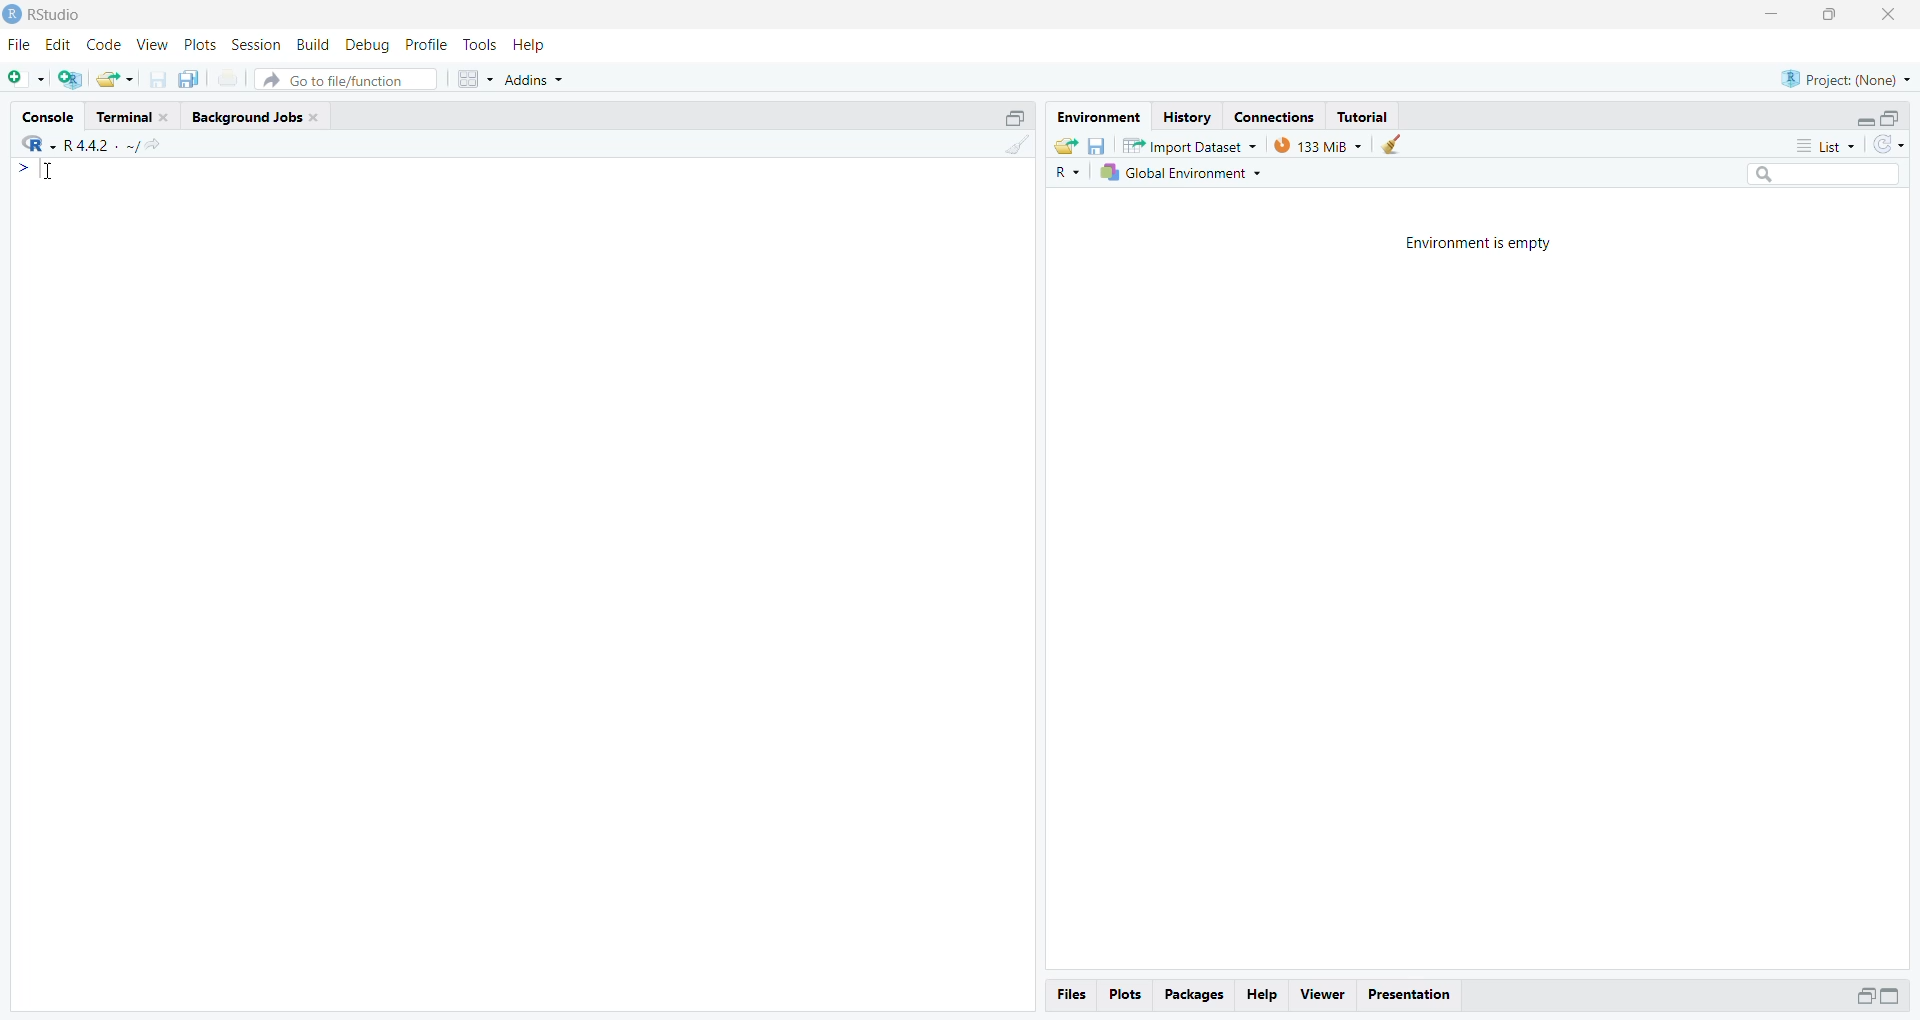  I want to click on 133  MB used by R session, so click(1320, 149).